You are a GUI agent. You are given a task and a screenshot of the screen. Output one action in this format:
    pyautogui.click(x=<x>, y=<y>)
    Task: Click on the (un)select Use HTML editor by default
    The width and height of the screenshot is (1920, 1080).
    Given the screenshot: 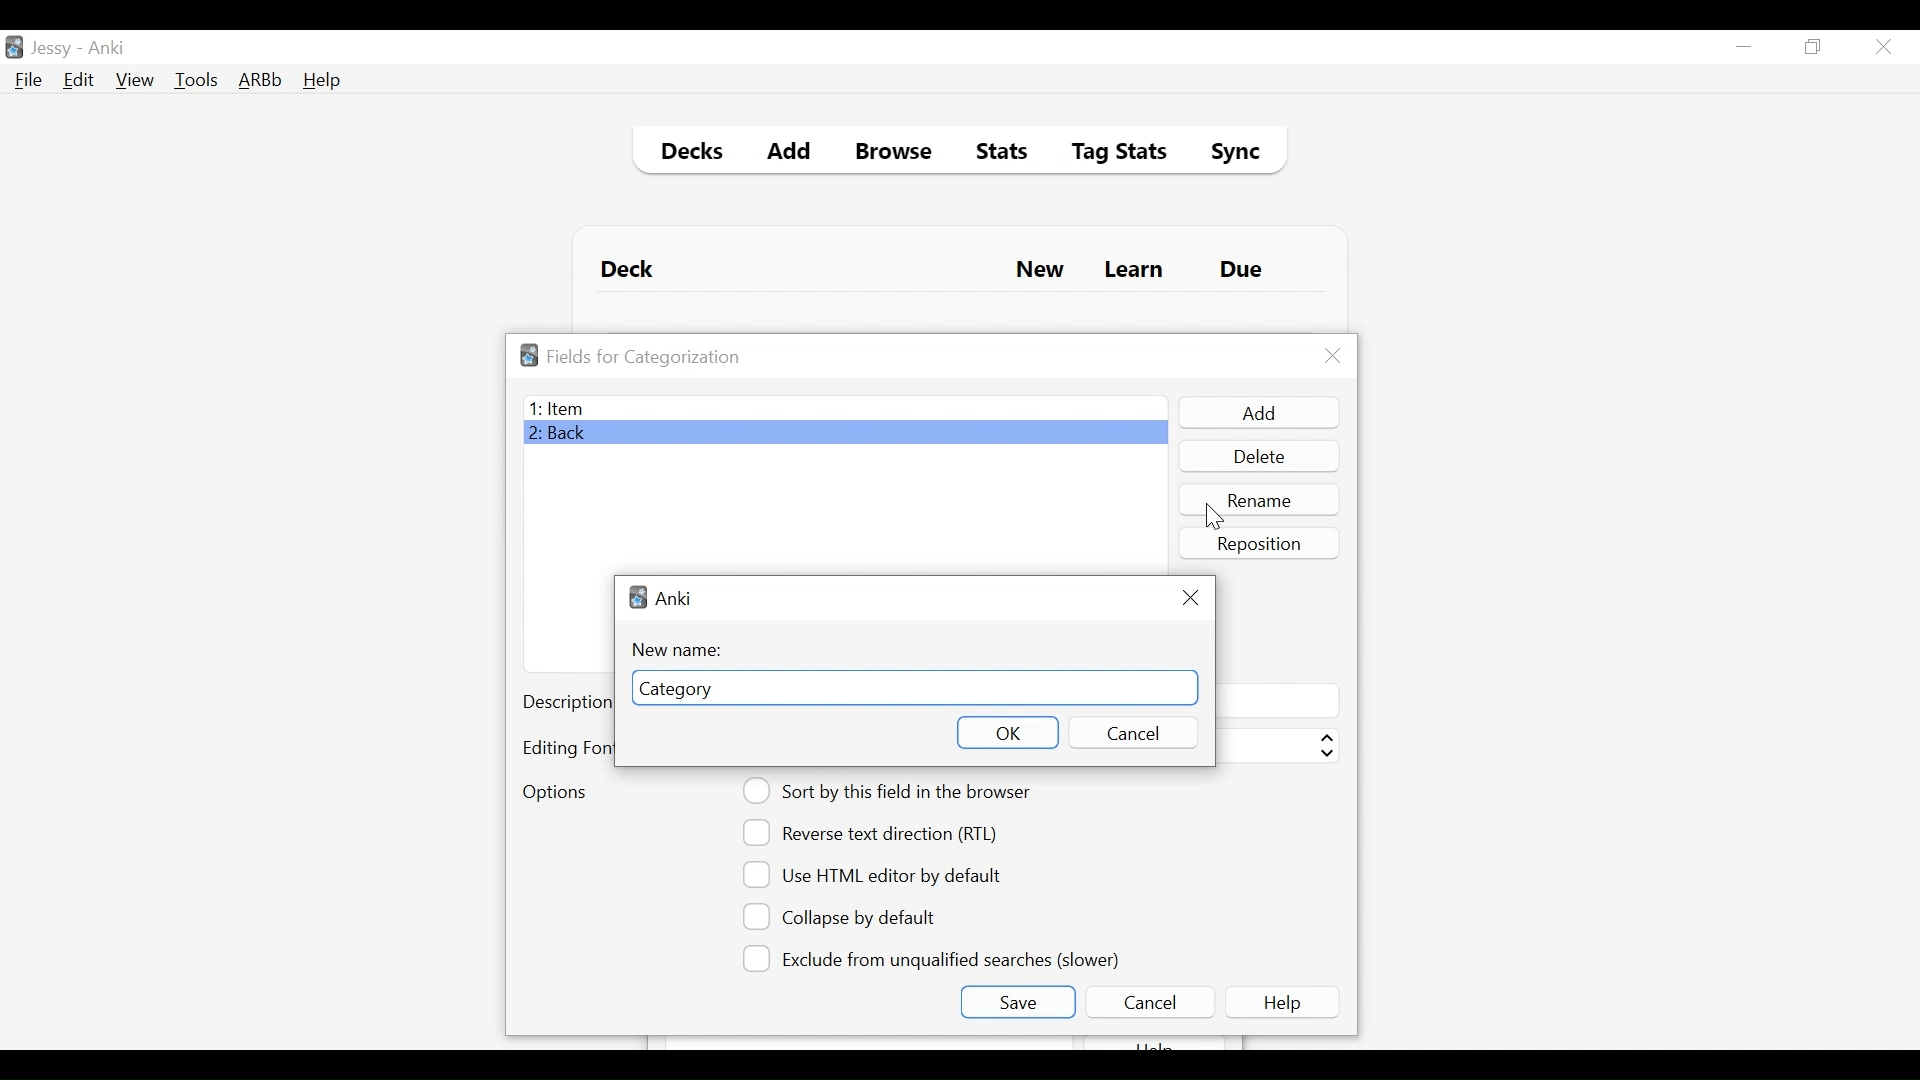 What is the action you would take?
    pyautogui.click(x=878, y=874)
    